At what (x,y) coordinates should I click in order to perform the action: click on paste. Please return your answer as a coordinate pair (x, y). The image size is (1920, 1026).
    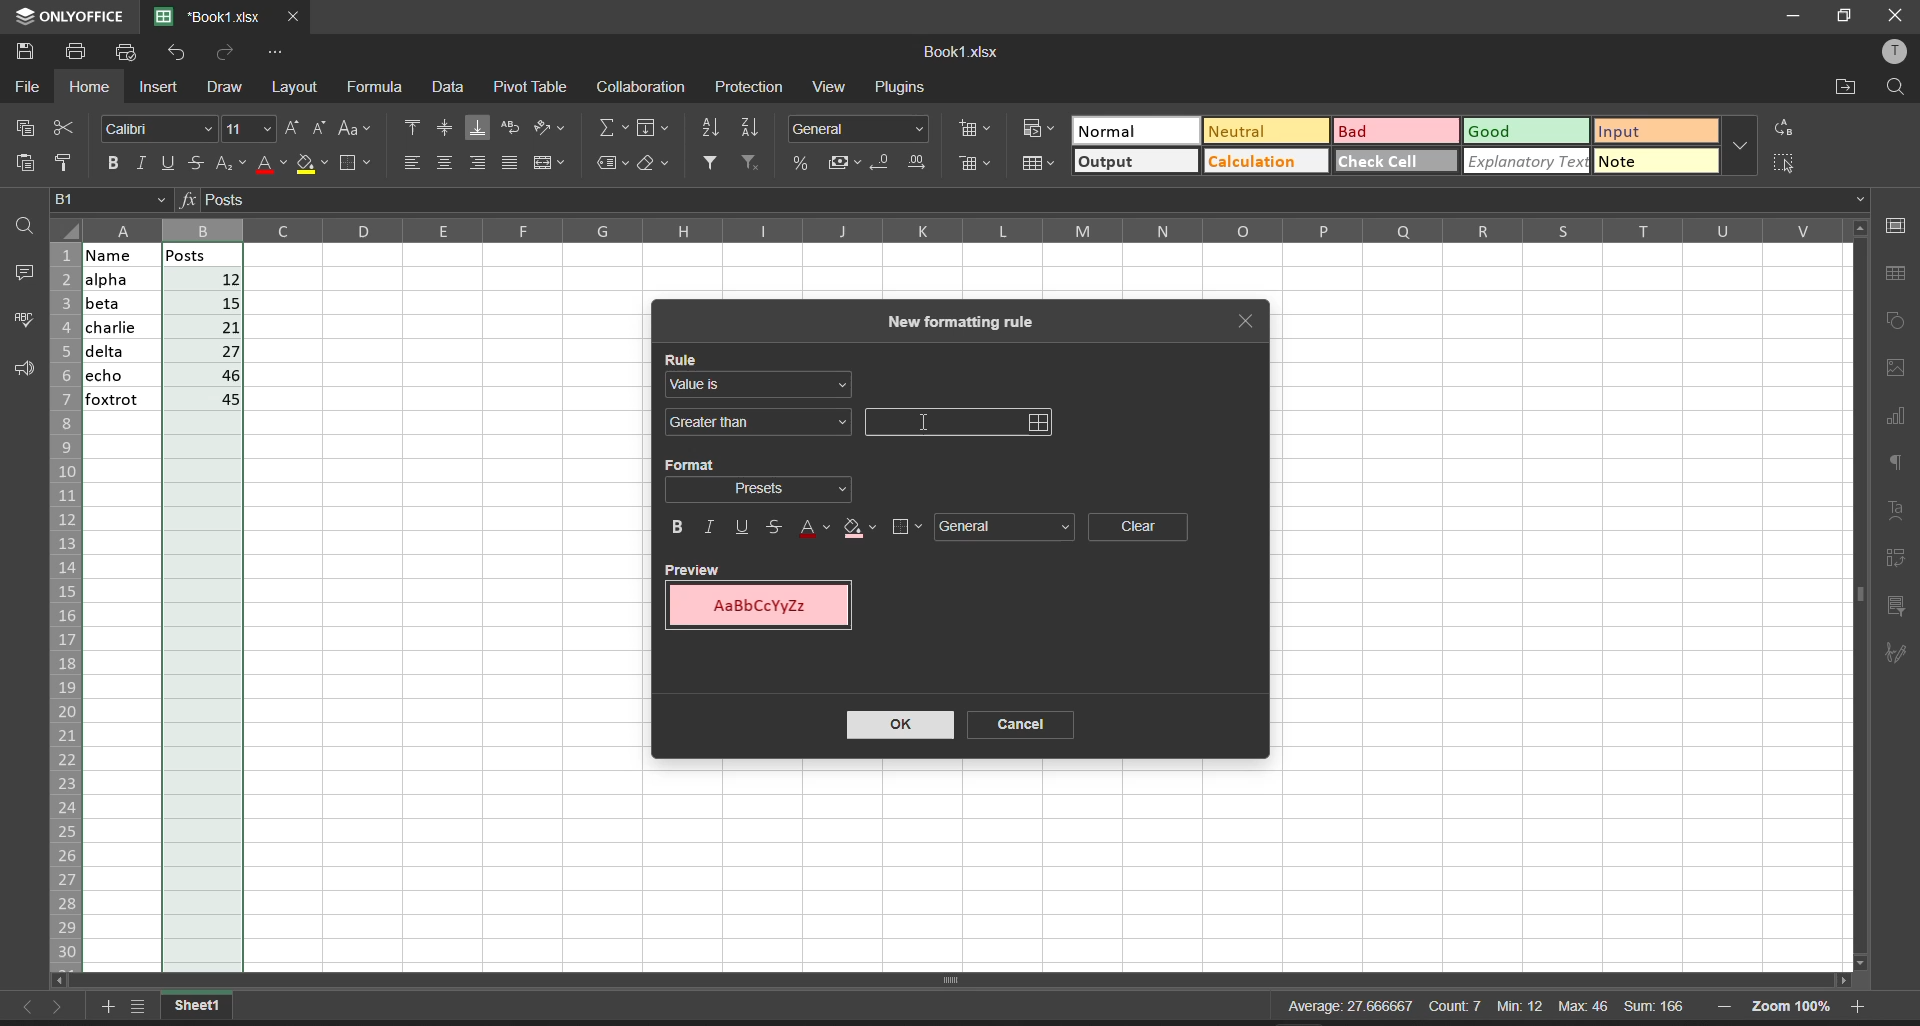
    Looking at the image, I should click on (26, 164).